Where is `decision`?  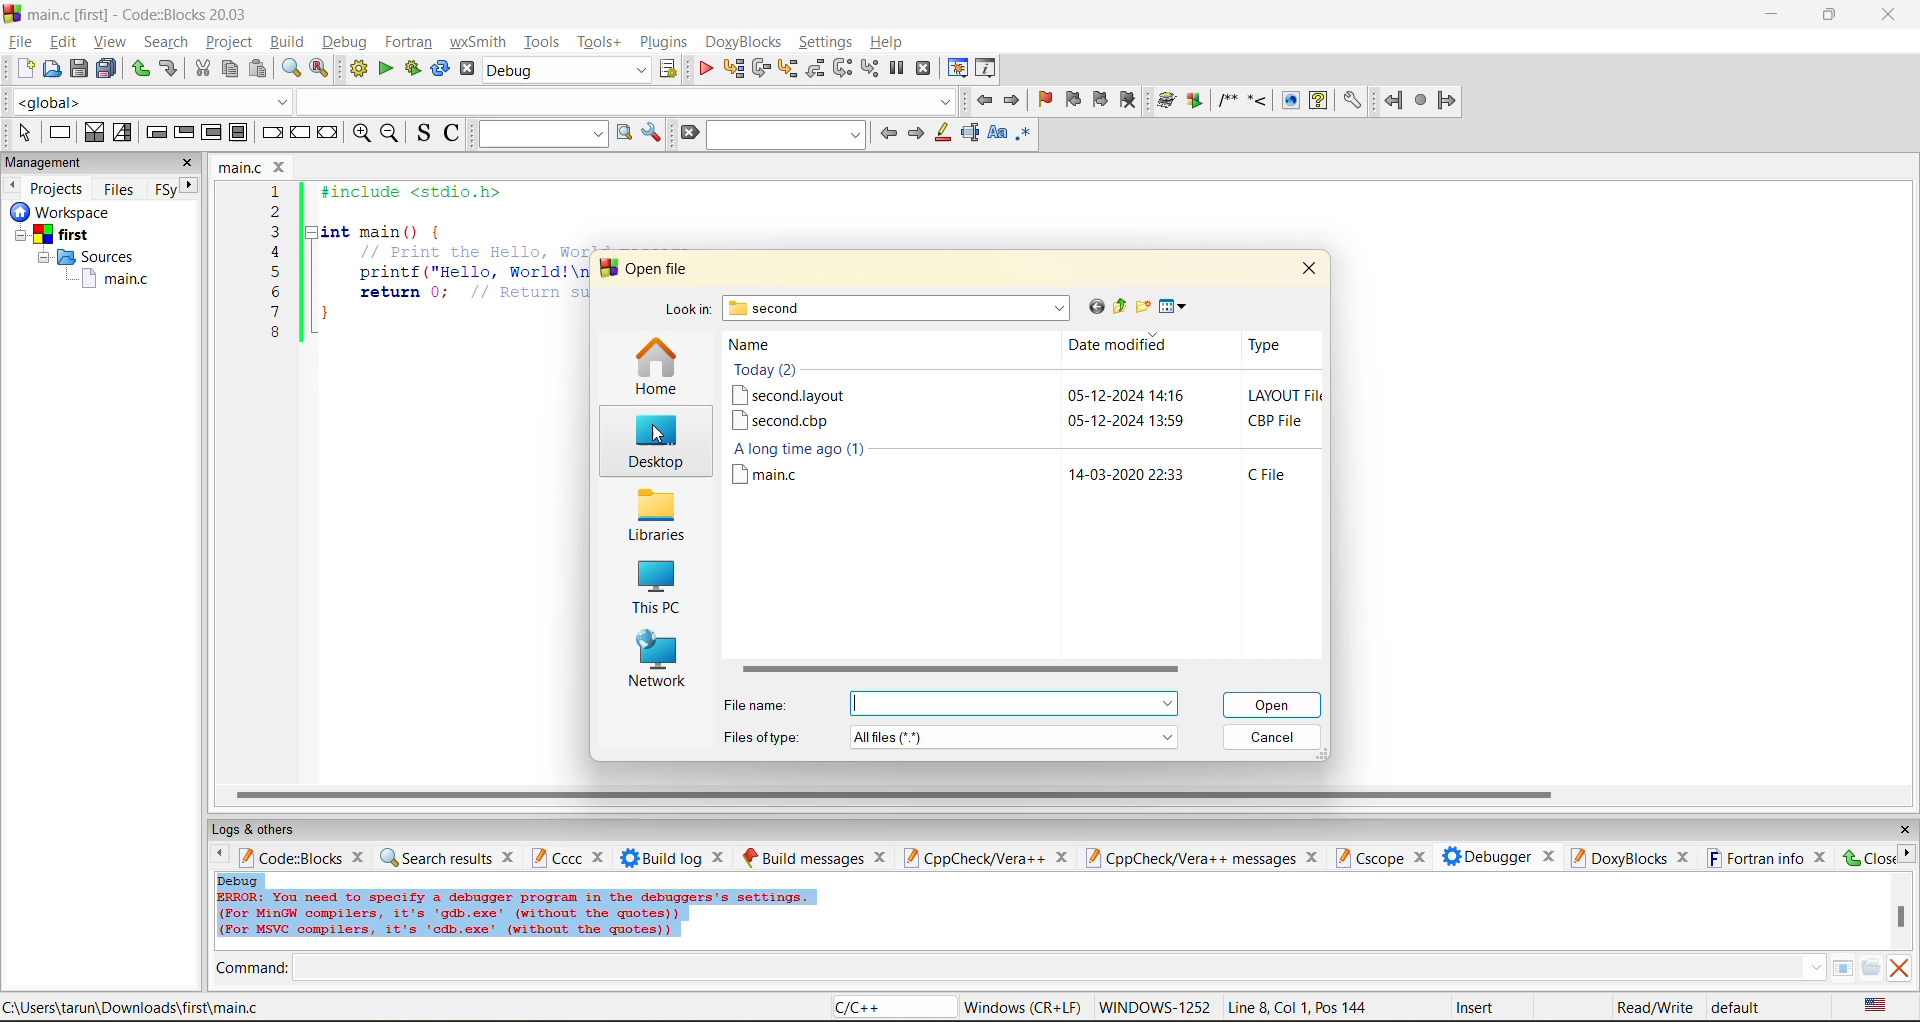 decision is located at coordinates (93, 132).